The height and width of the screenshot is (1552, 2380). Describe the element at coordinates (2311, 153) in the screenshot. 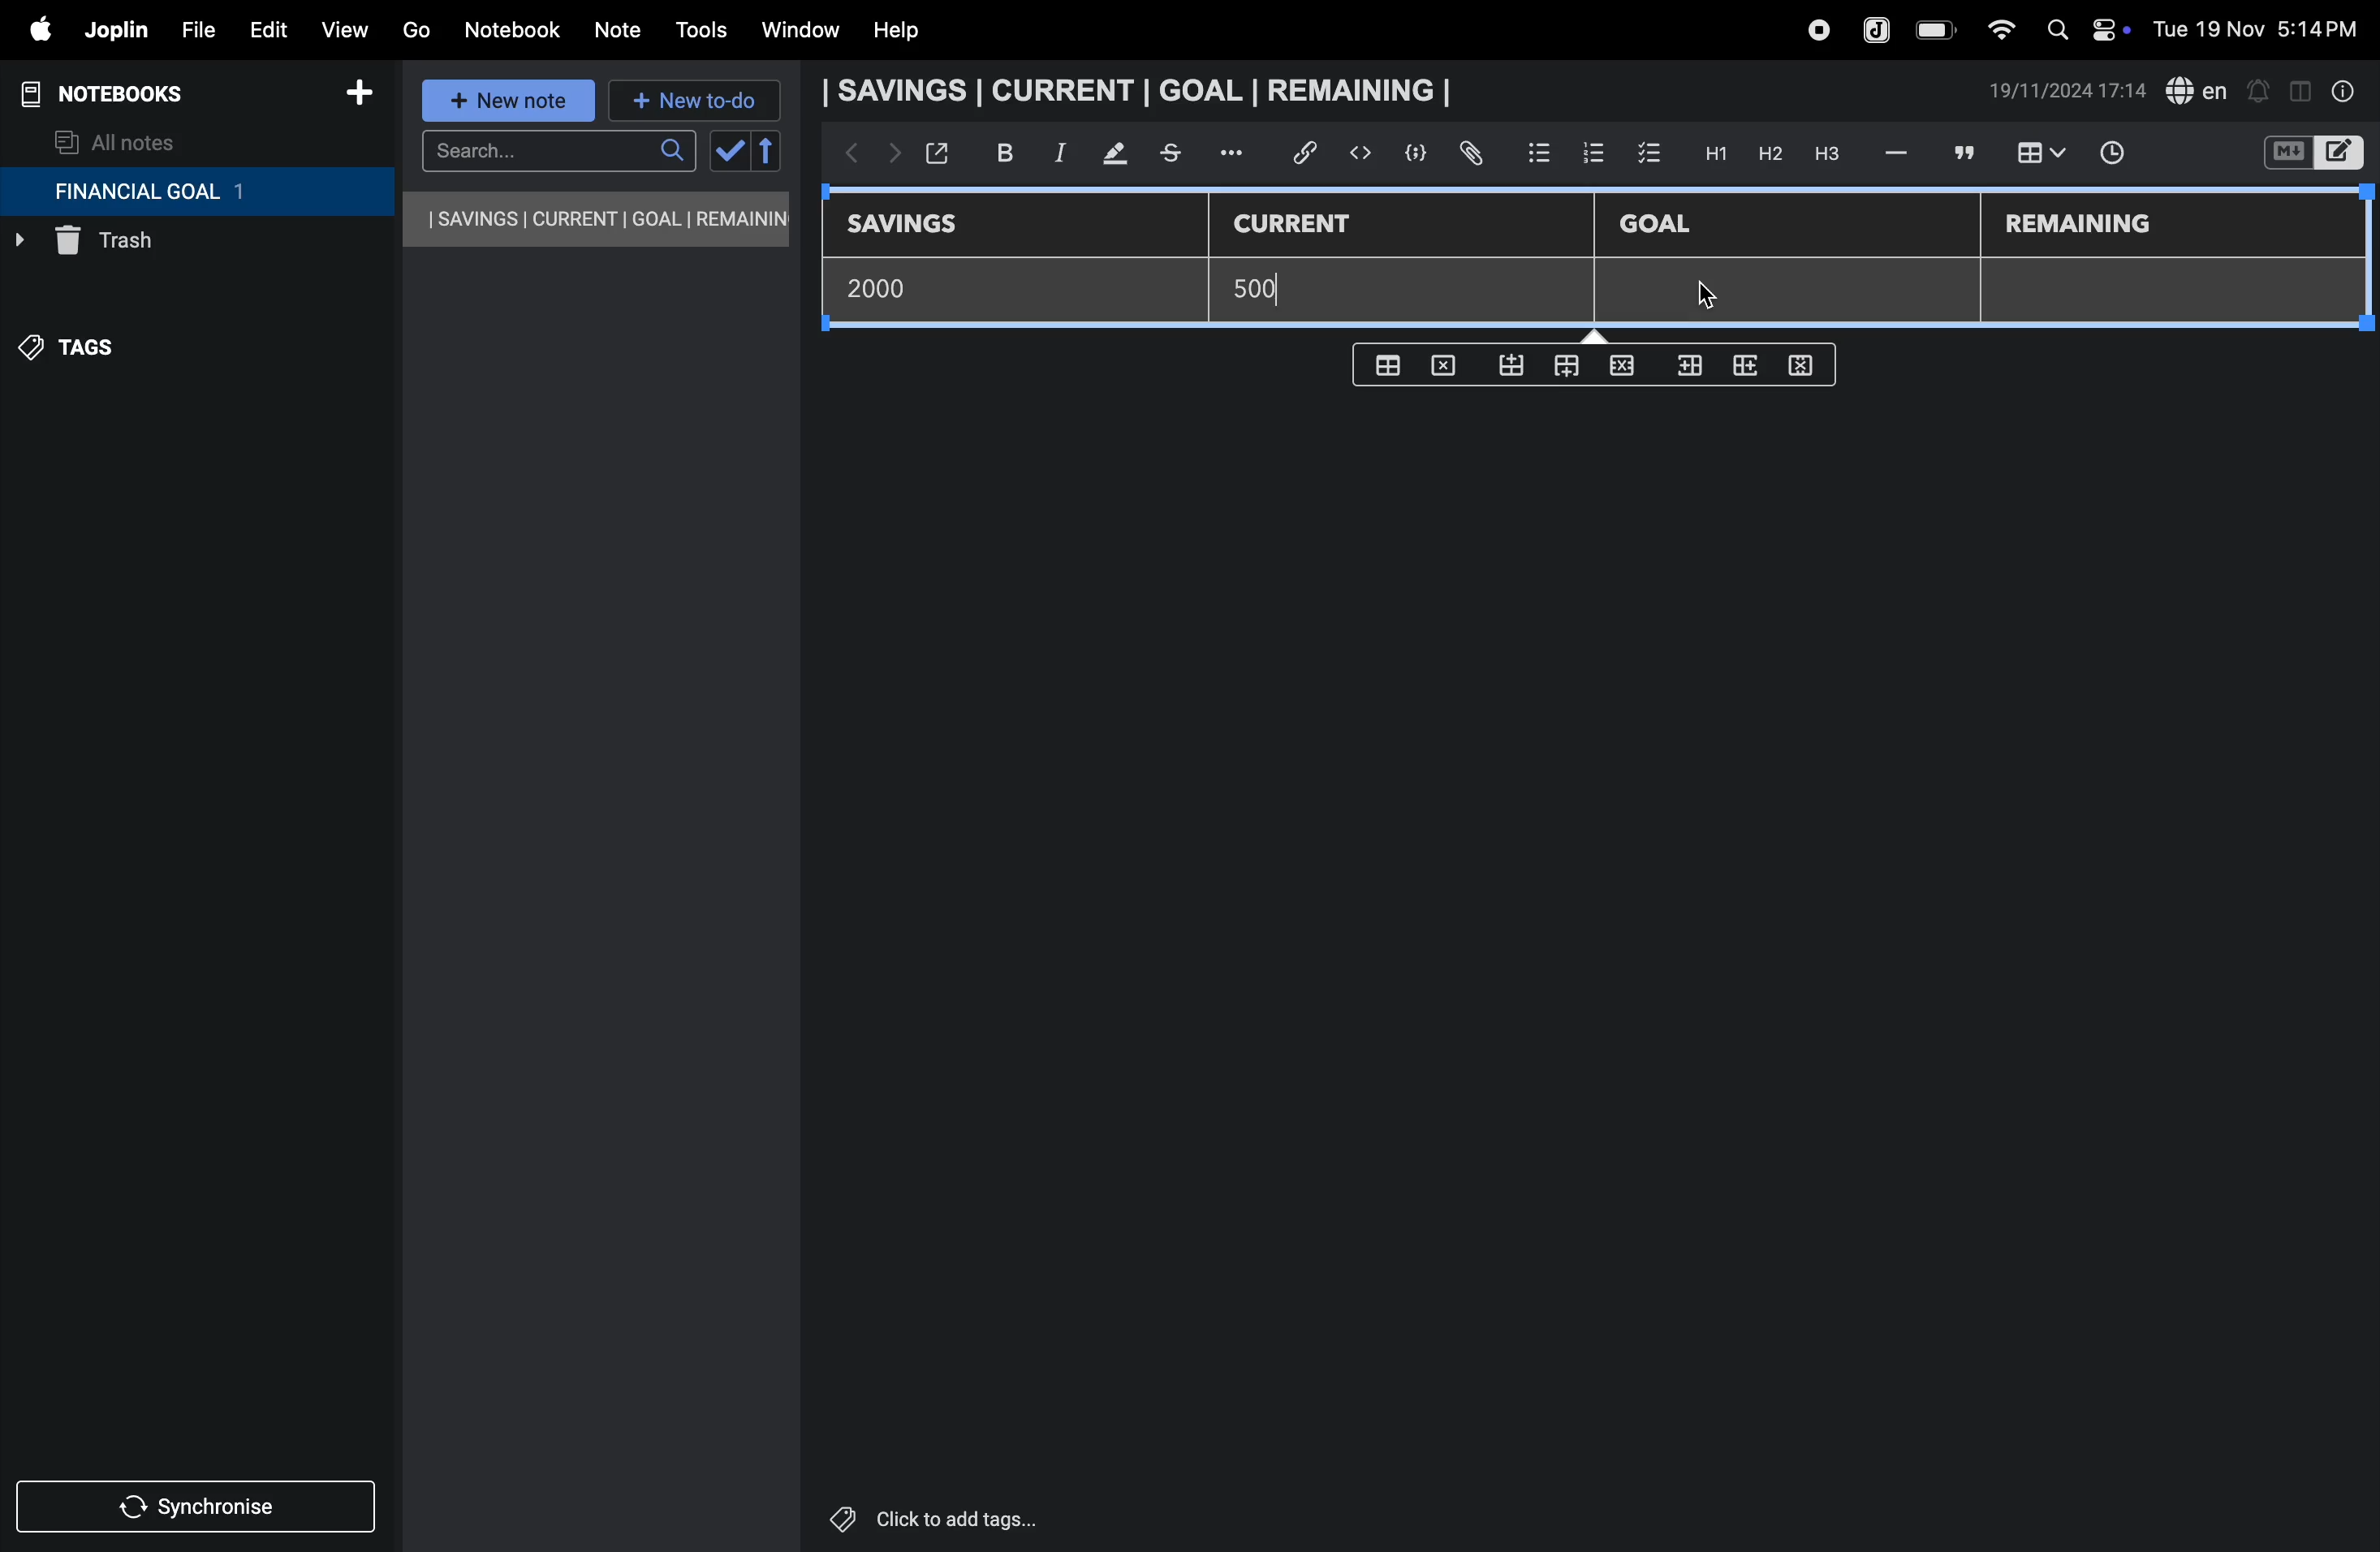

I see `switch editor` at that location.